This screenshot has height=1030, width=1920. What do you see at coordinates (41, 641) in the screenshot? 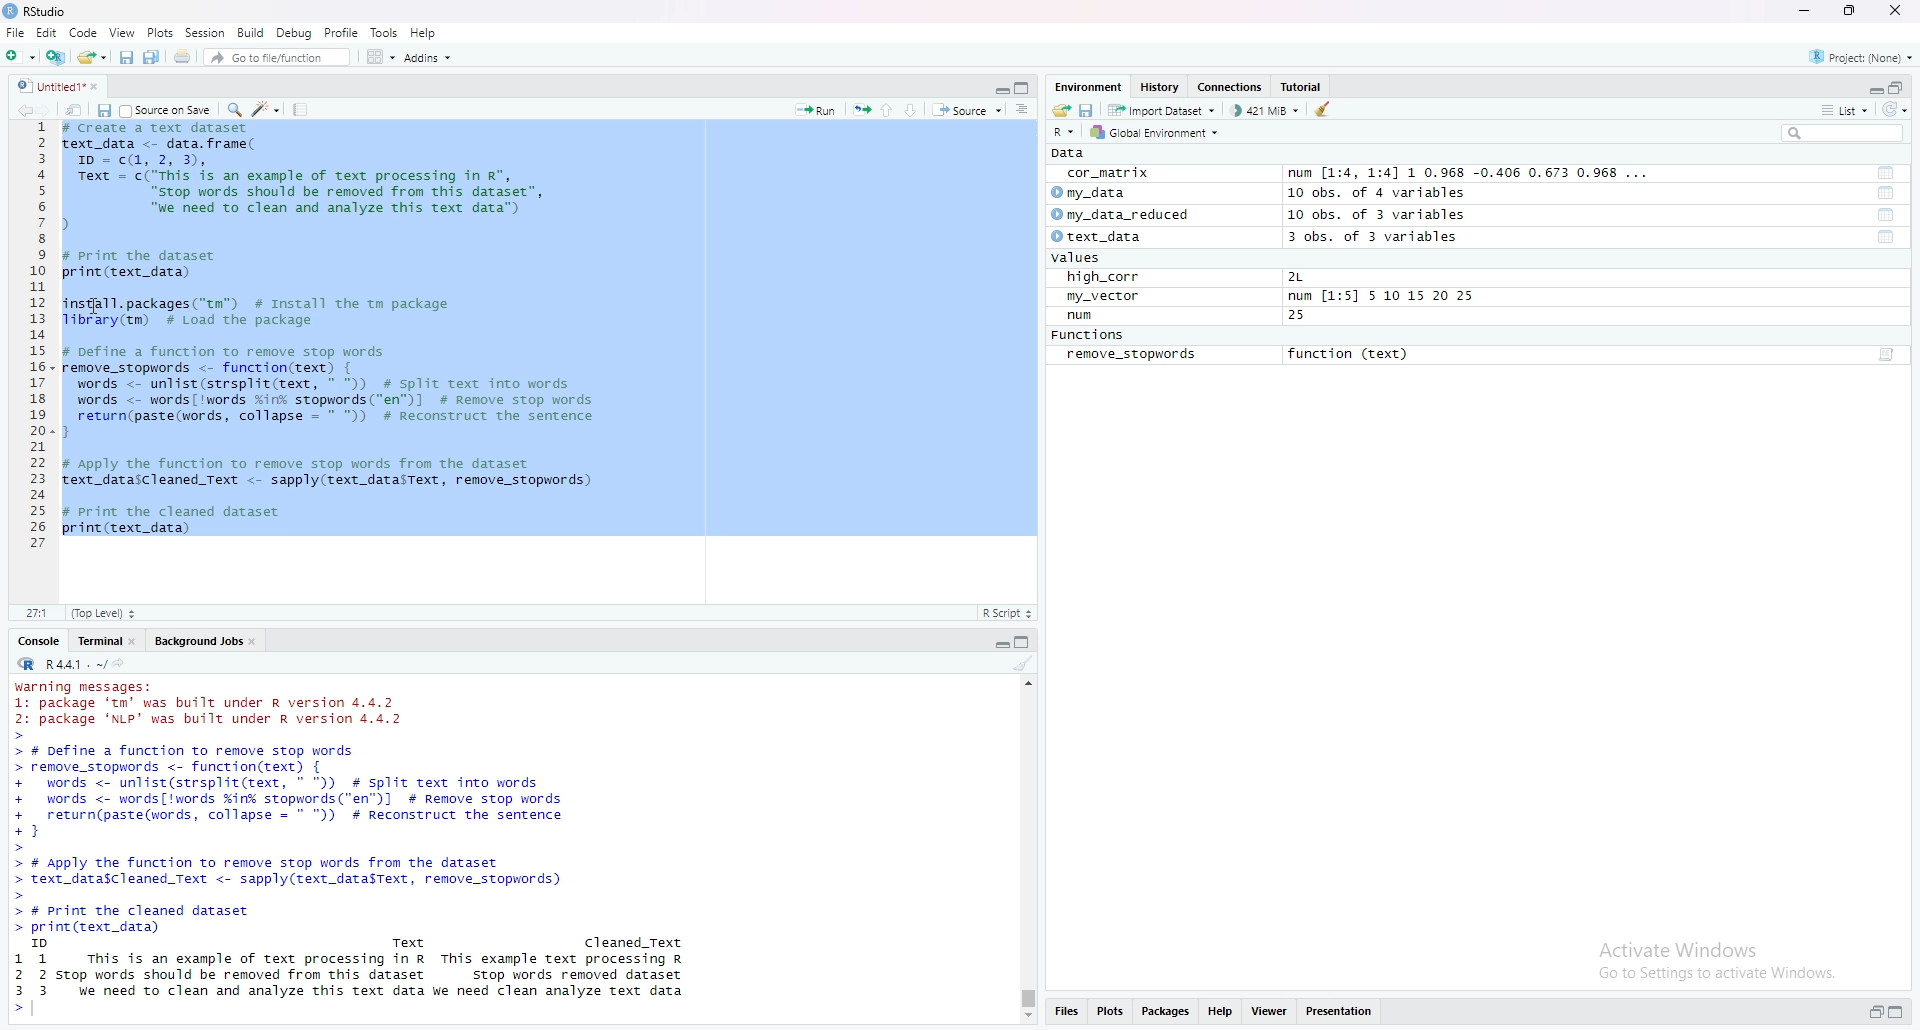
I see `console` at bounding box center [41, 641].